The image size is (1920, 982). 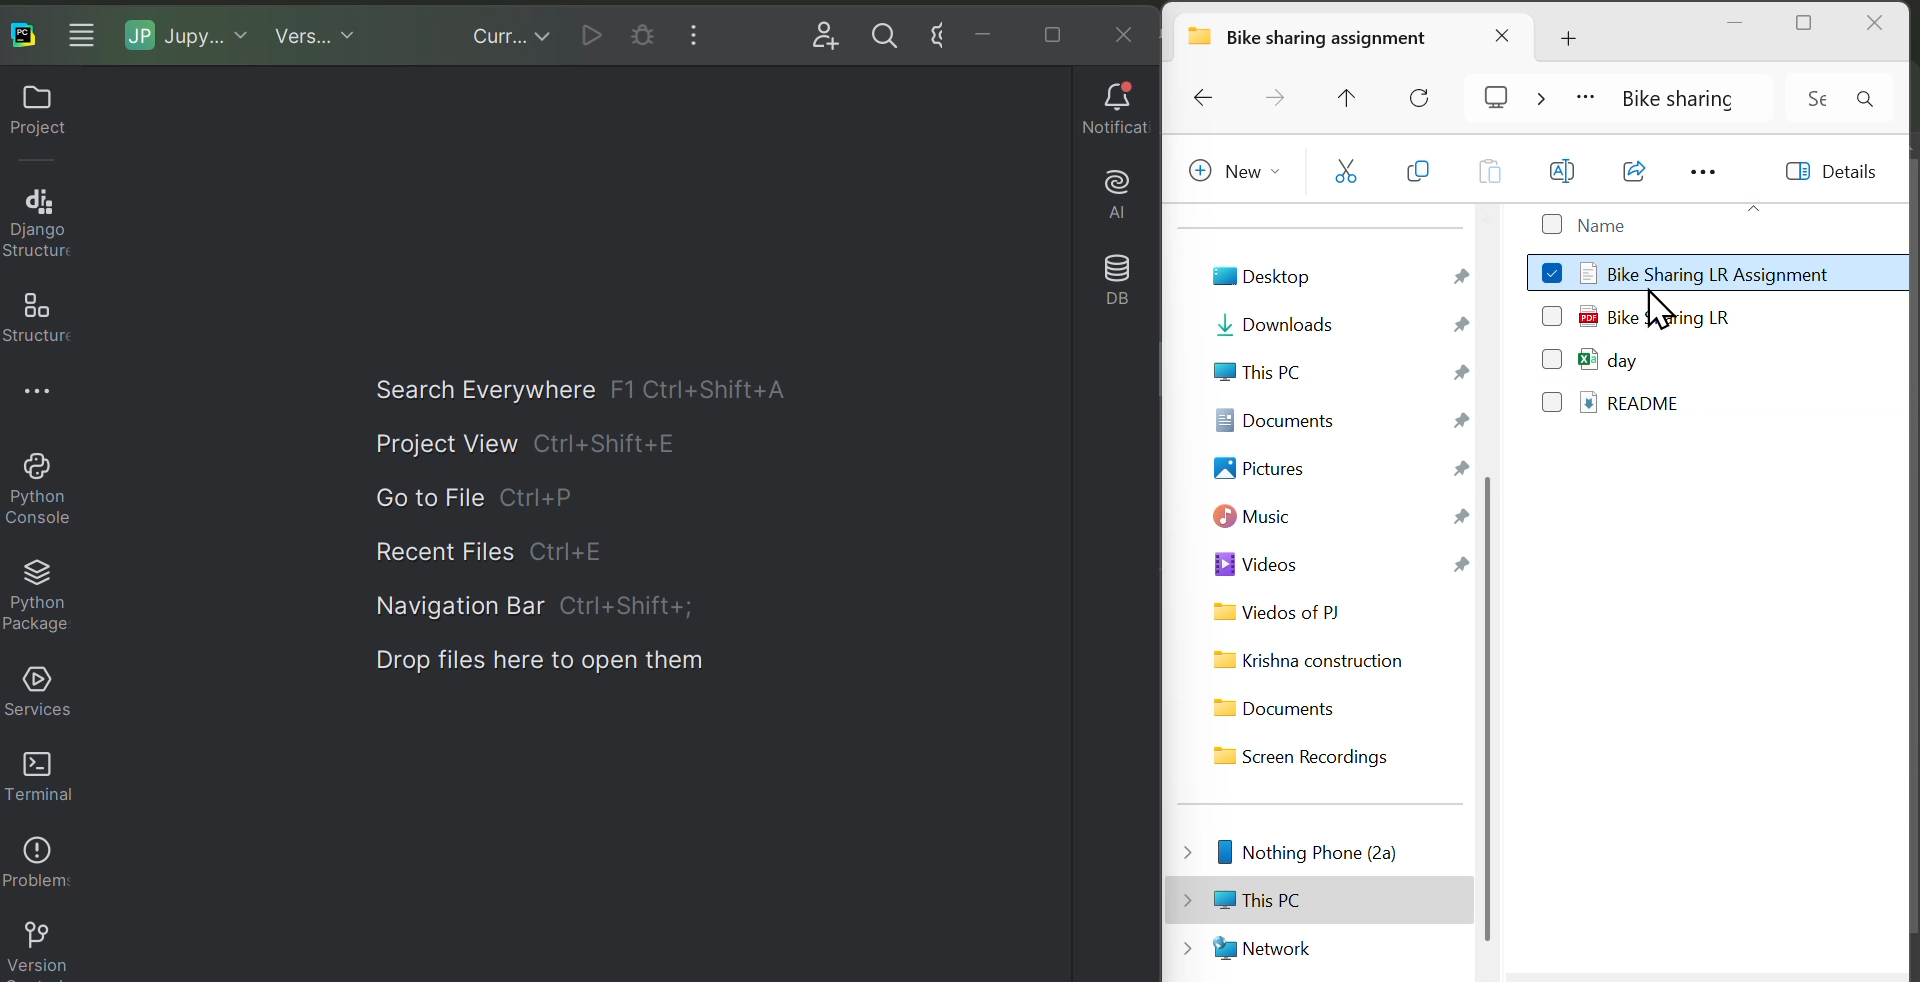 What do you see at coordinates (1419, 173) in the screenshot?
I see `copy` at bounding box center [1419, 173].